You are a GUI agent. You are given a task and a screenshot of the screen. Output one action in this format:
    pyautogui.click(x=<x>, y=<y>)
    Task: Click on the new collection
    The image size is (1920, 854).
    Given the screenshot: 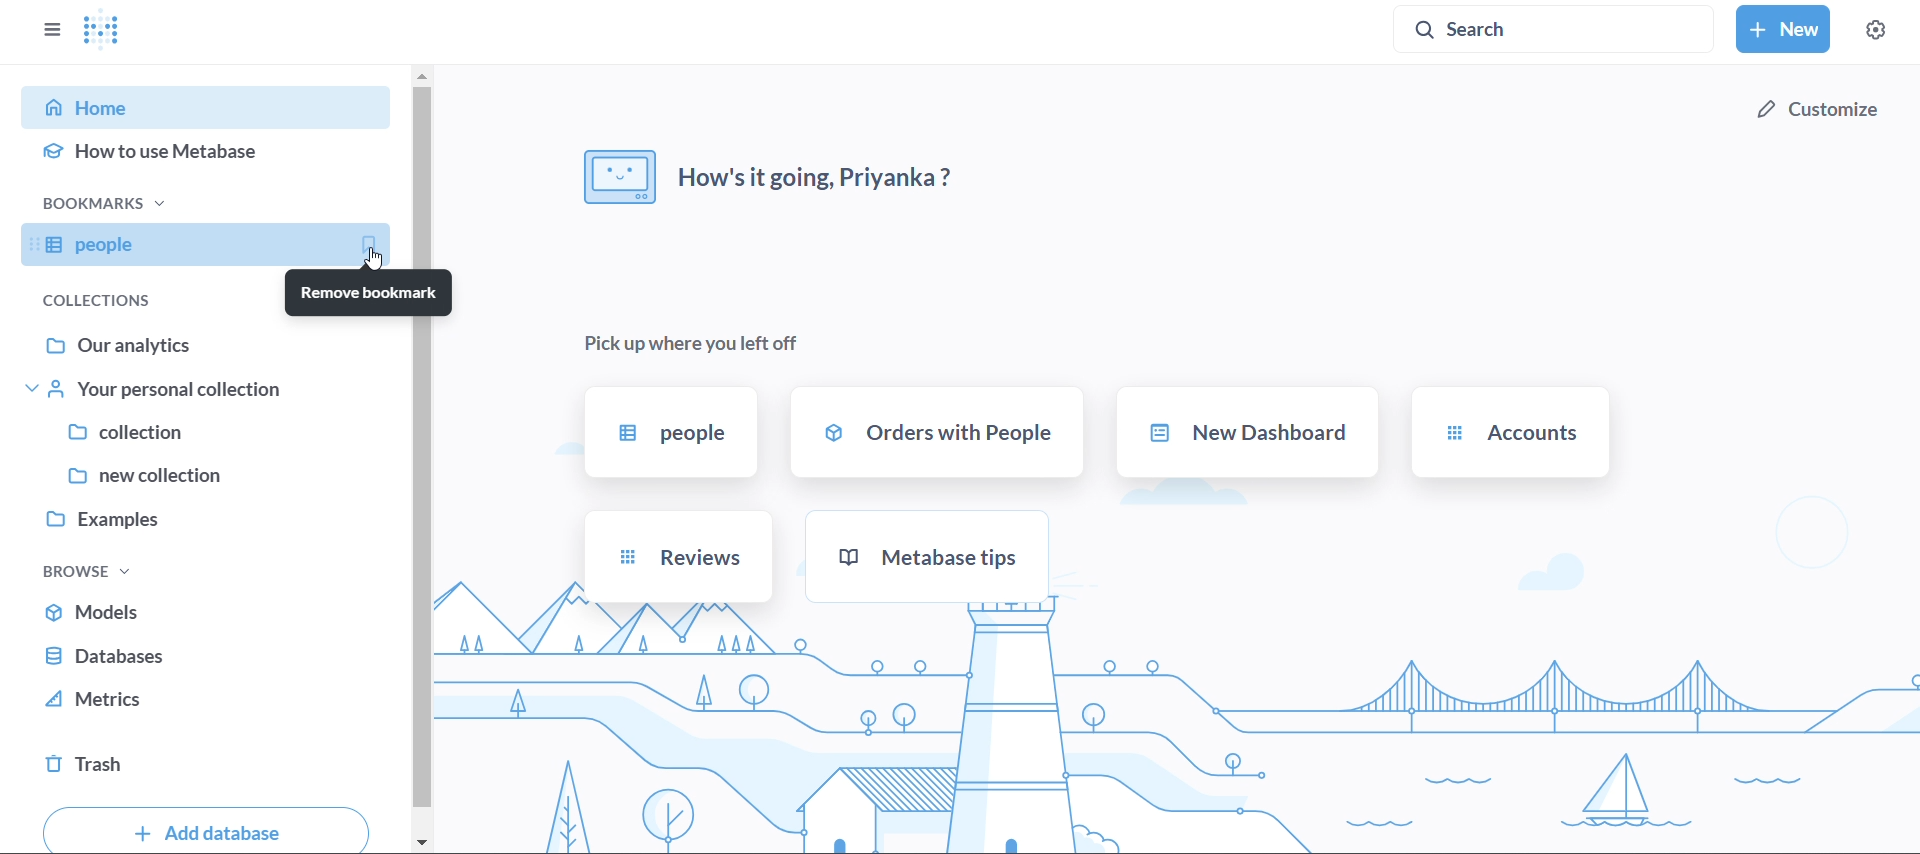 What is the action you would take?
    pyautogui.click(x=204, y=476)
    